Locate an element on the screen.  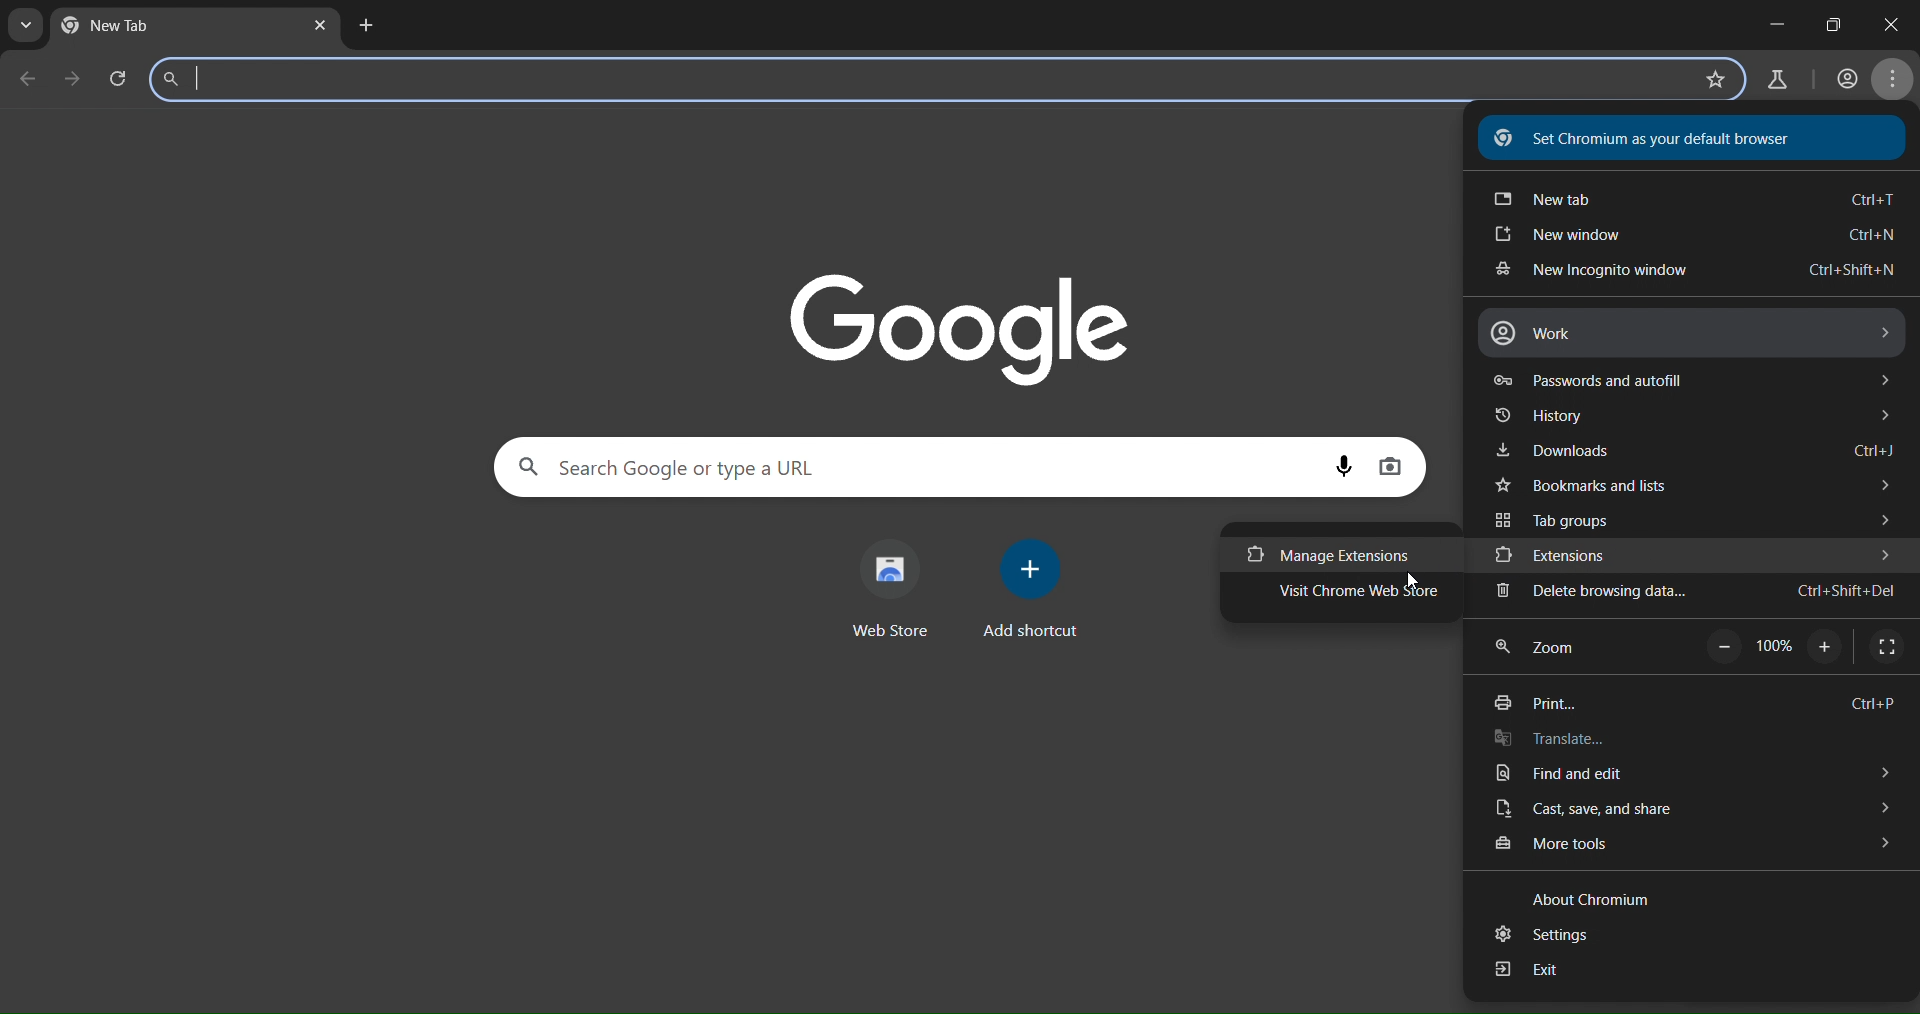
exit is located at coordinates (1540, 971).